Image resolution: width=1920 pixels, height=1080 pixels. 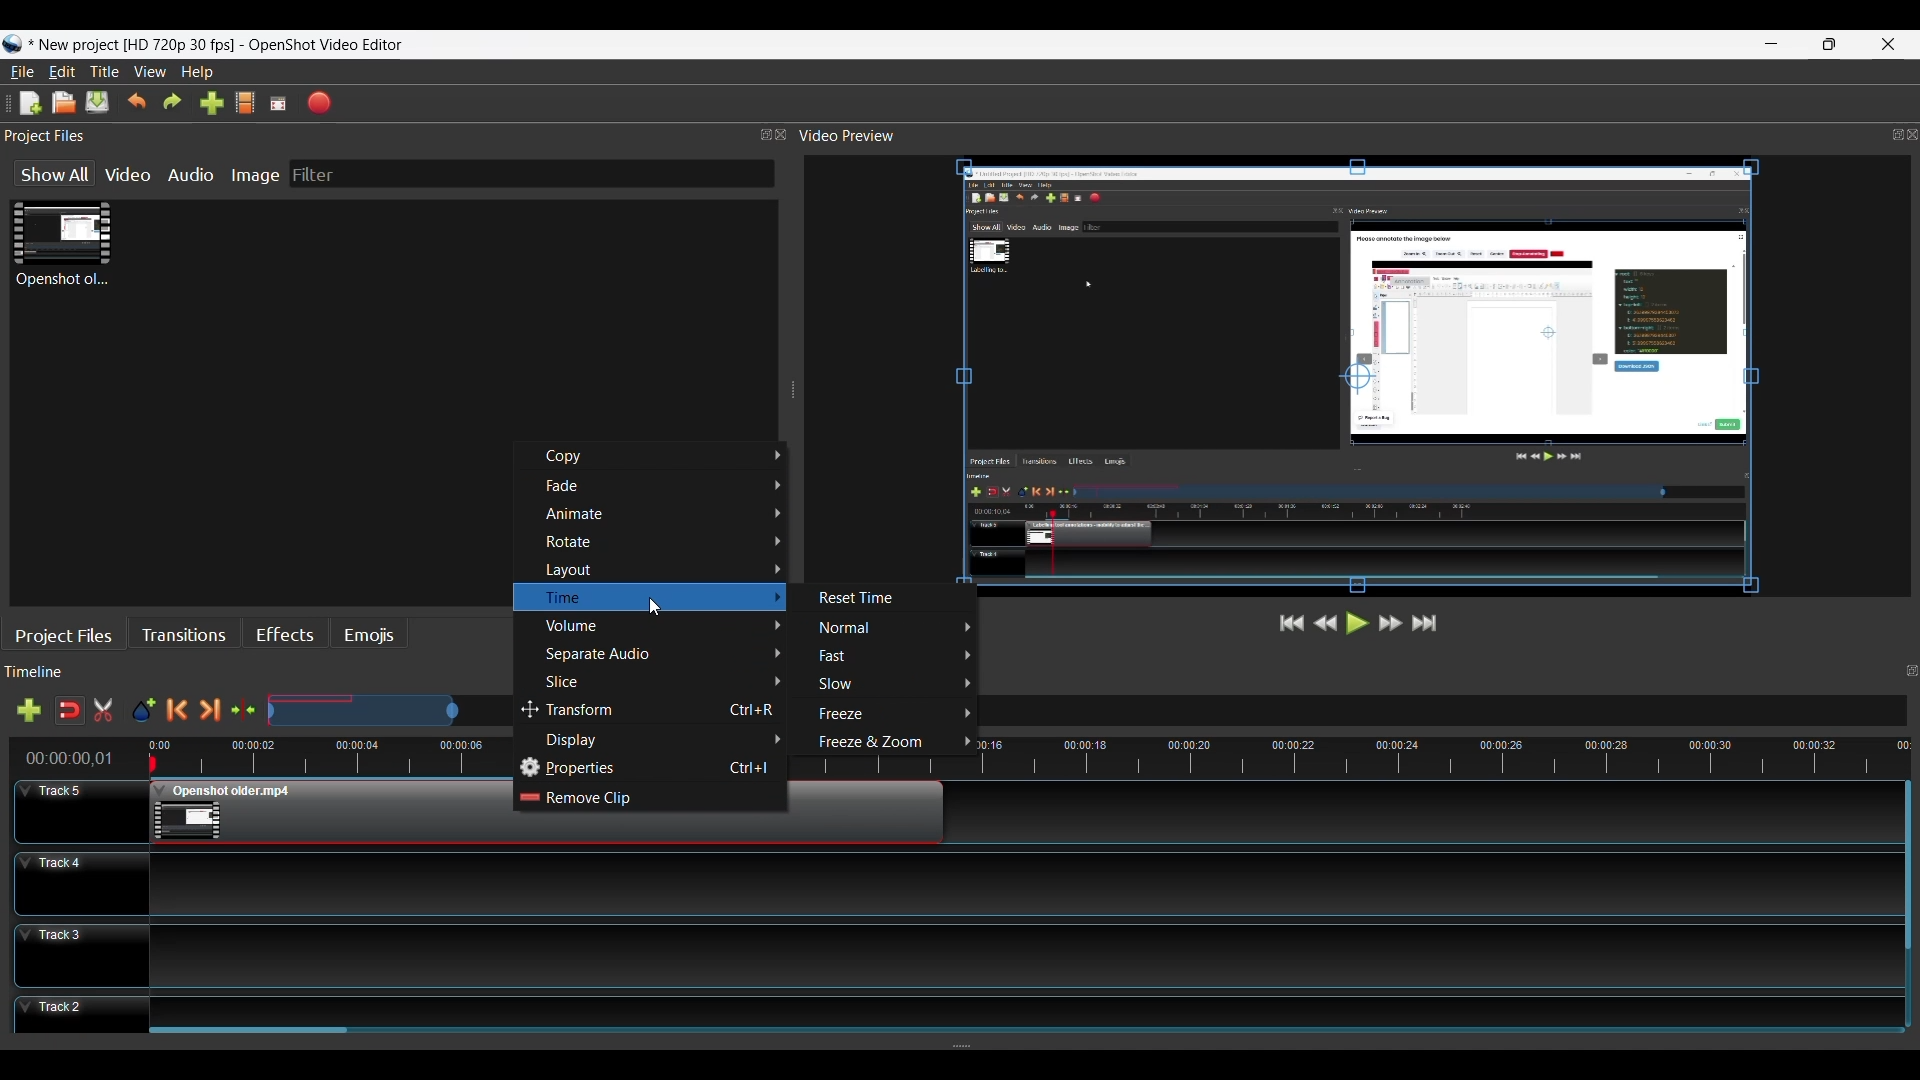 I want to click on Track Panel, so click(x=1021, y=1008).